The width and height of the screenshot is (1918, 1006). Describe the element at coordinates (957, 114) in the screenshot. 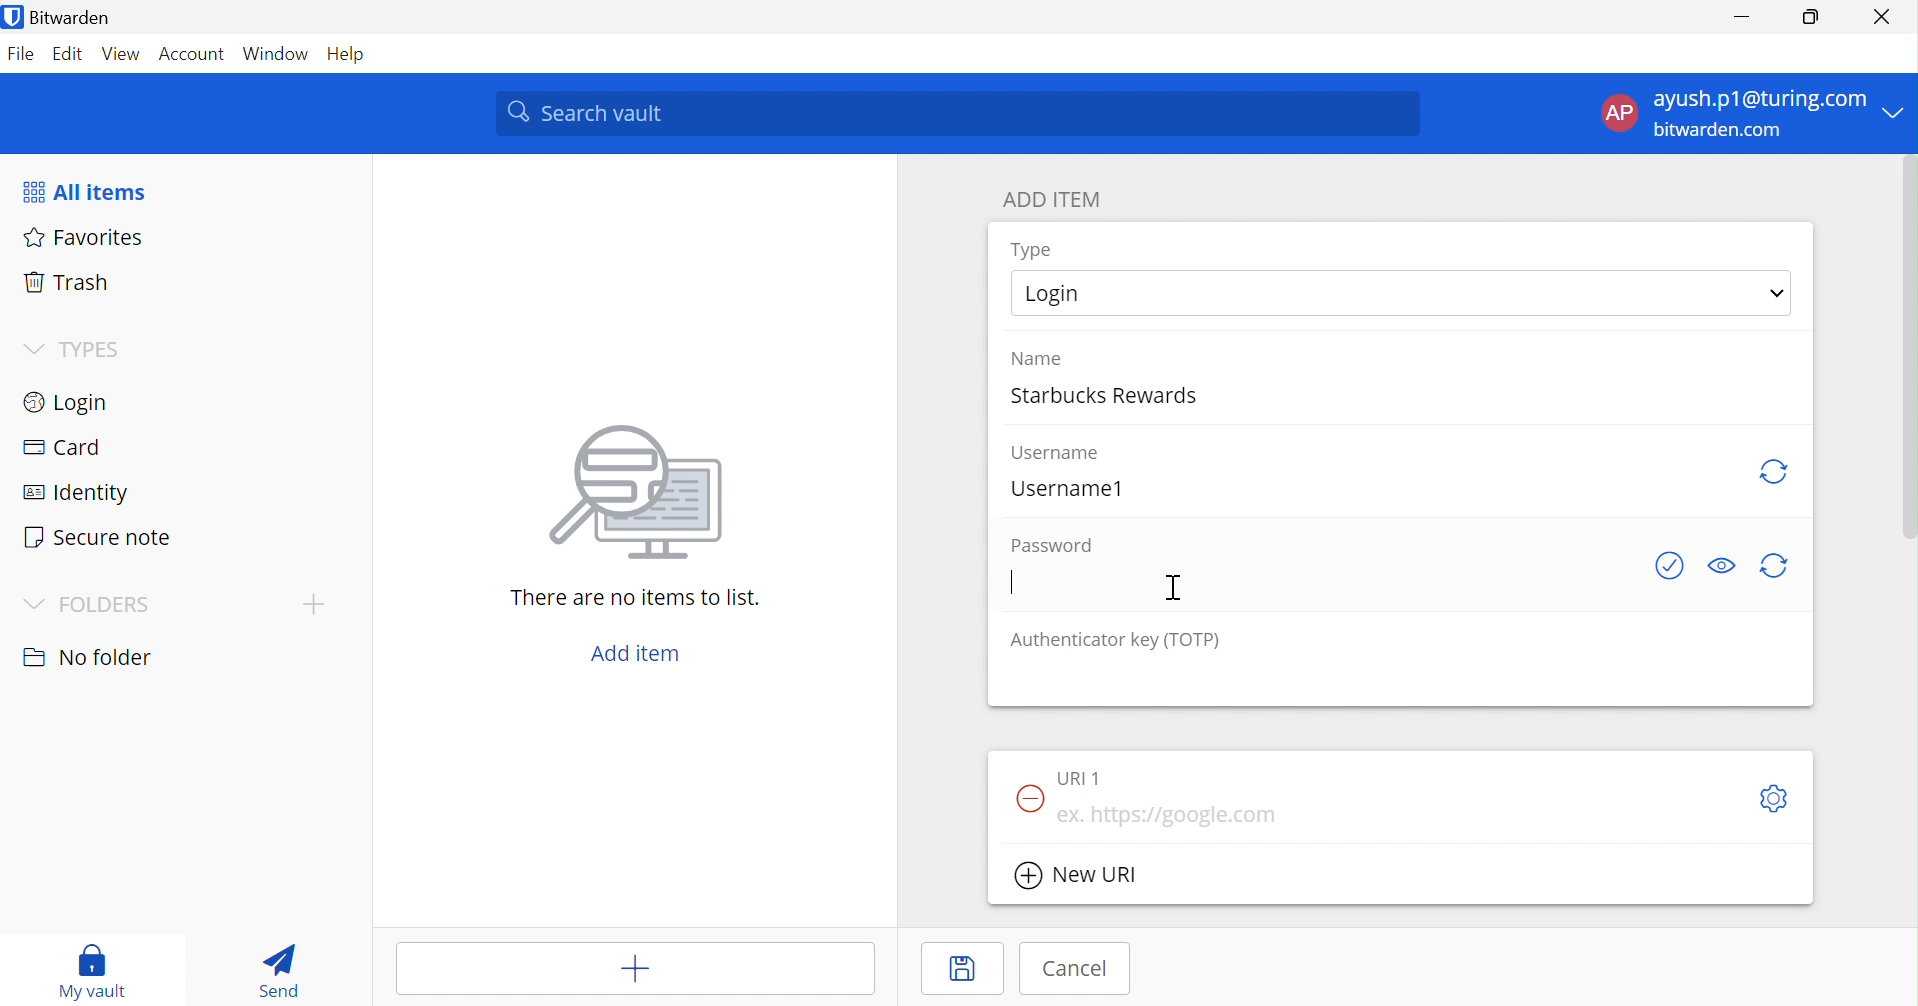

I see `Search vault` at that location.